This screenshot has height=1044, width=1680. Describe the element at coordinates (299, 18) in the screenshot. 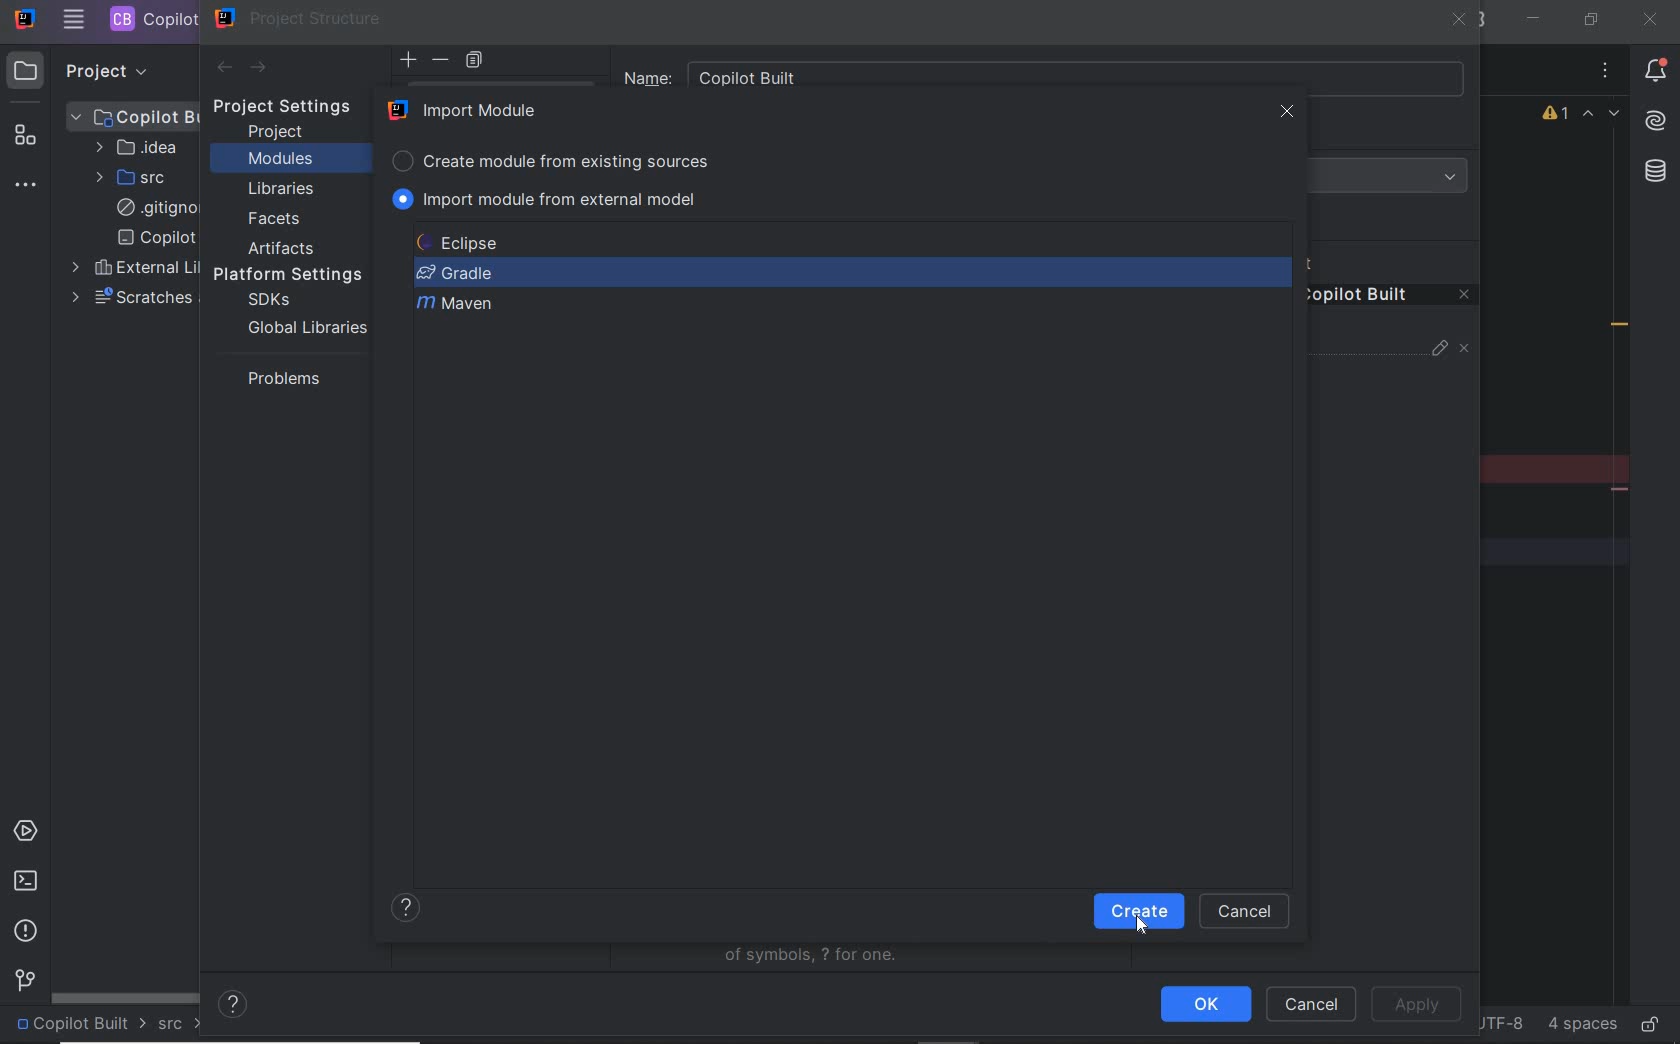

I see `project structure` at that location.